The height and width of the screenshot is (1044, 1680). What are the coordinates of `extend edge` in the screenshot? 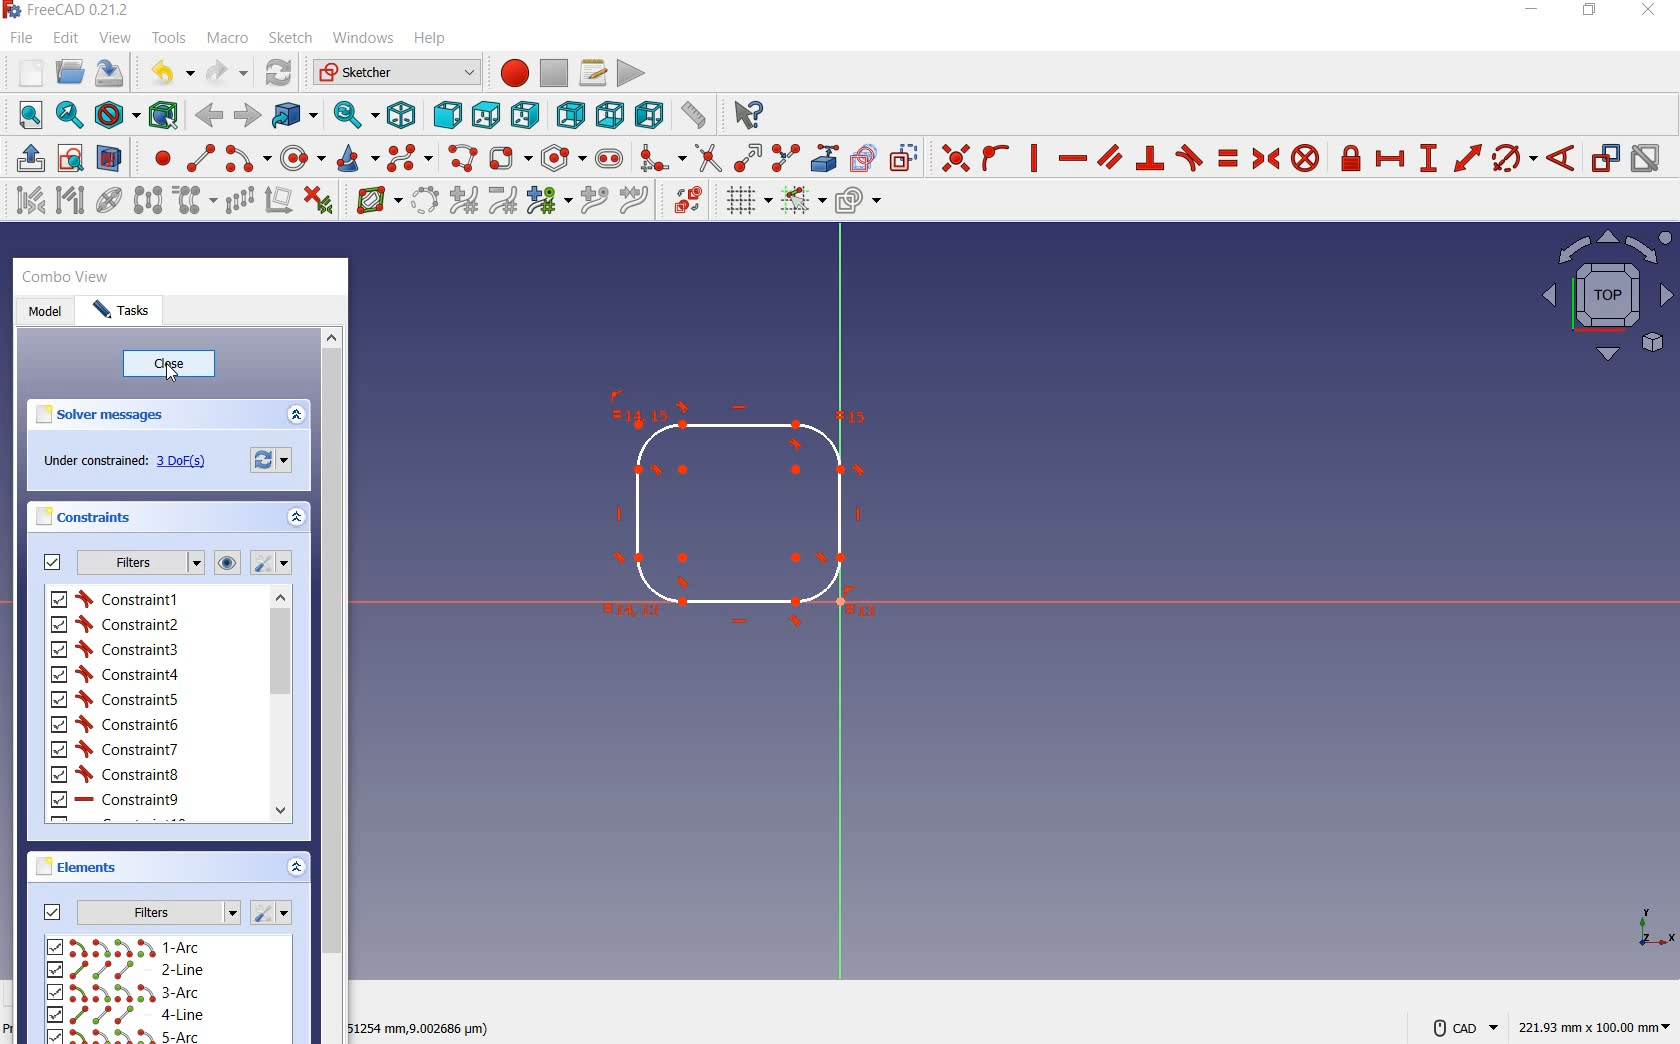 It's located at (748, 159).